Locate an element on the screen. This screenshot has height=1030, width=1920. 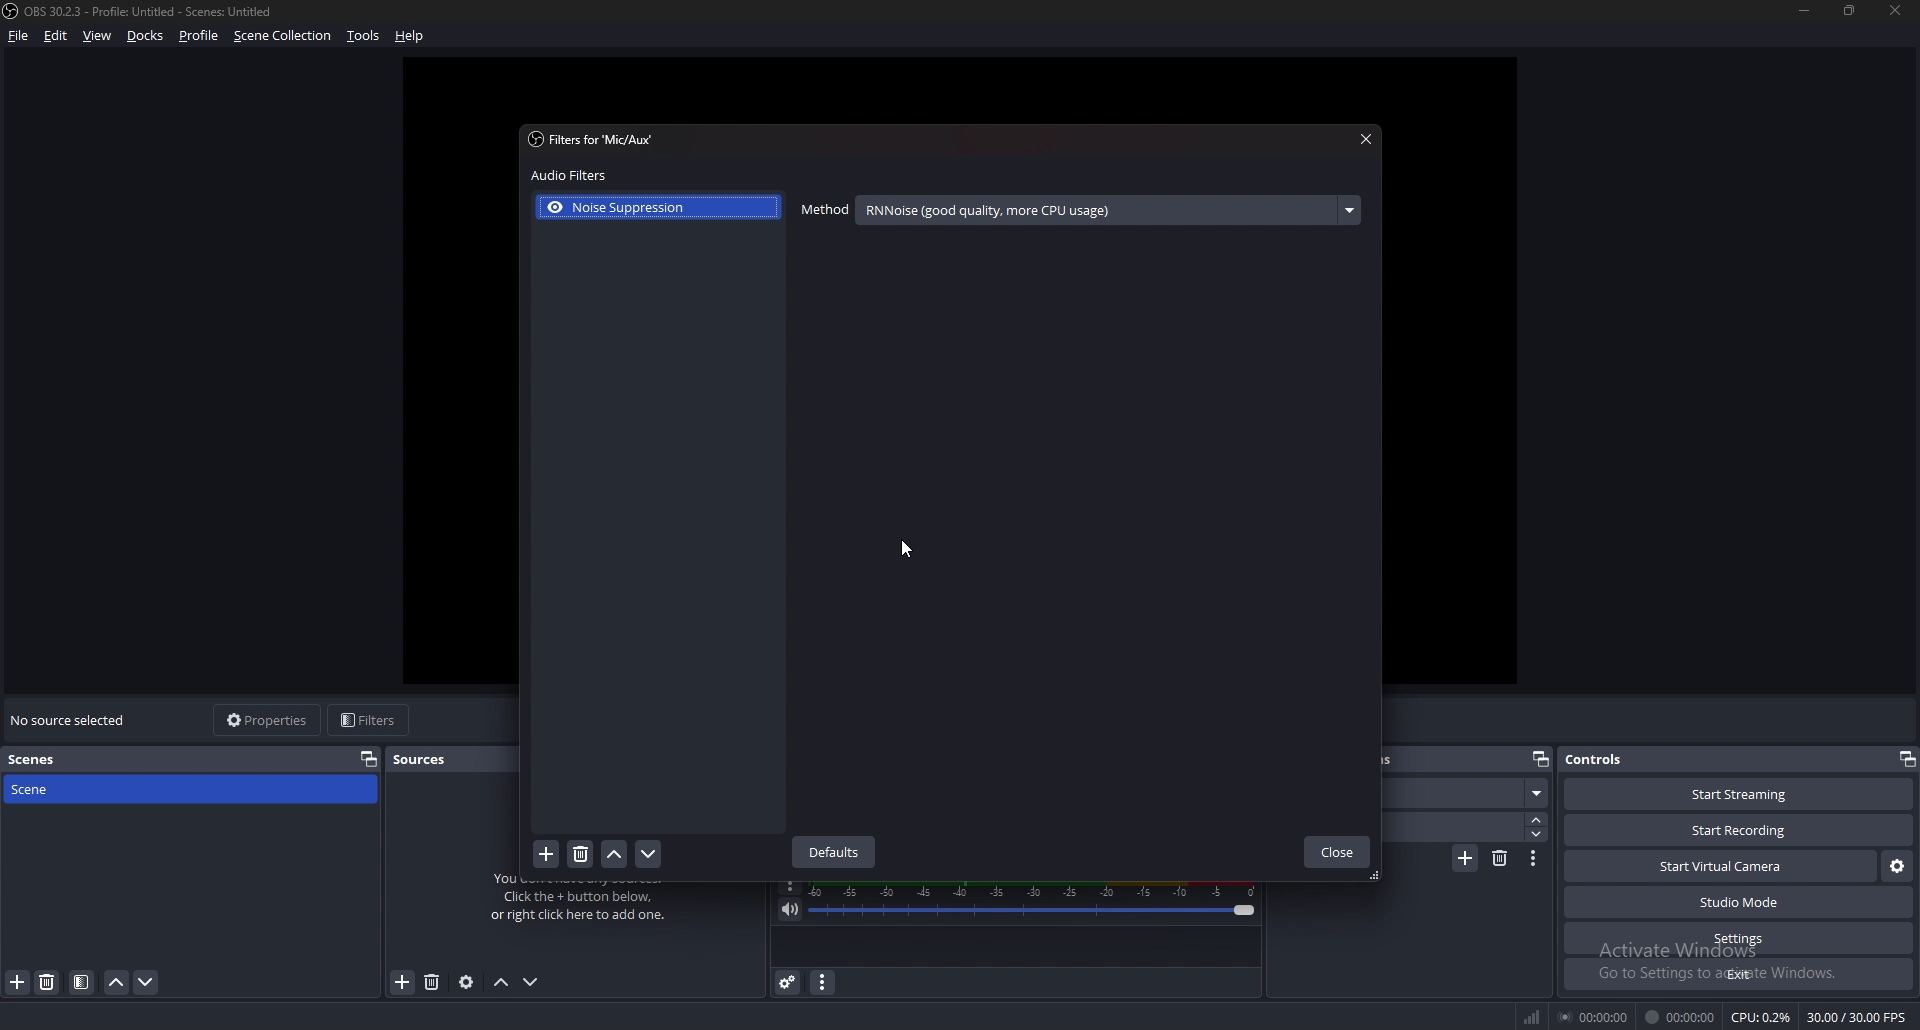
minimize is located at coordinates (1805, 11).